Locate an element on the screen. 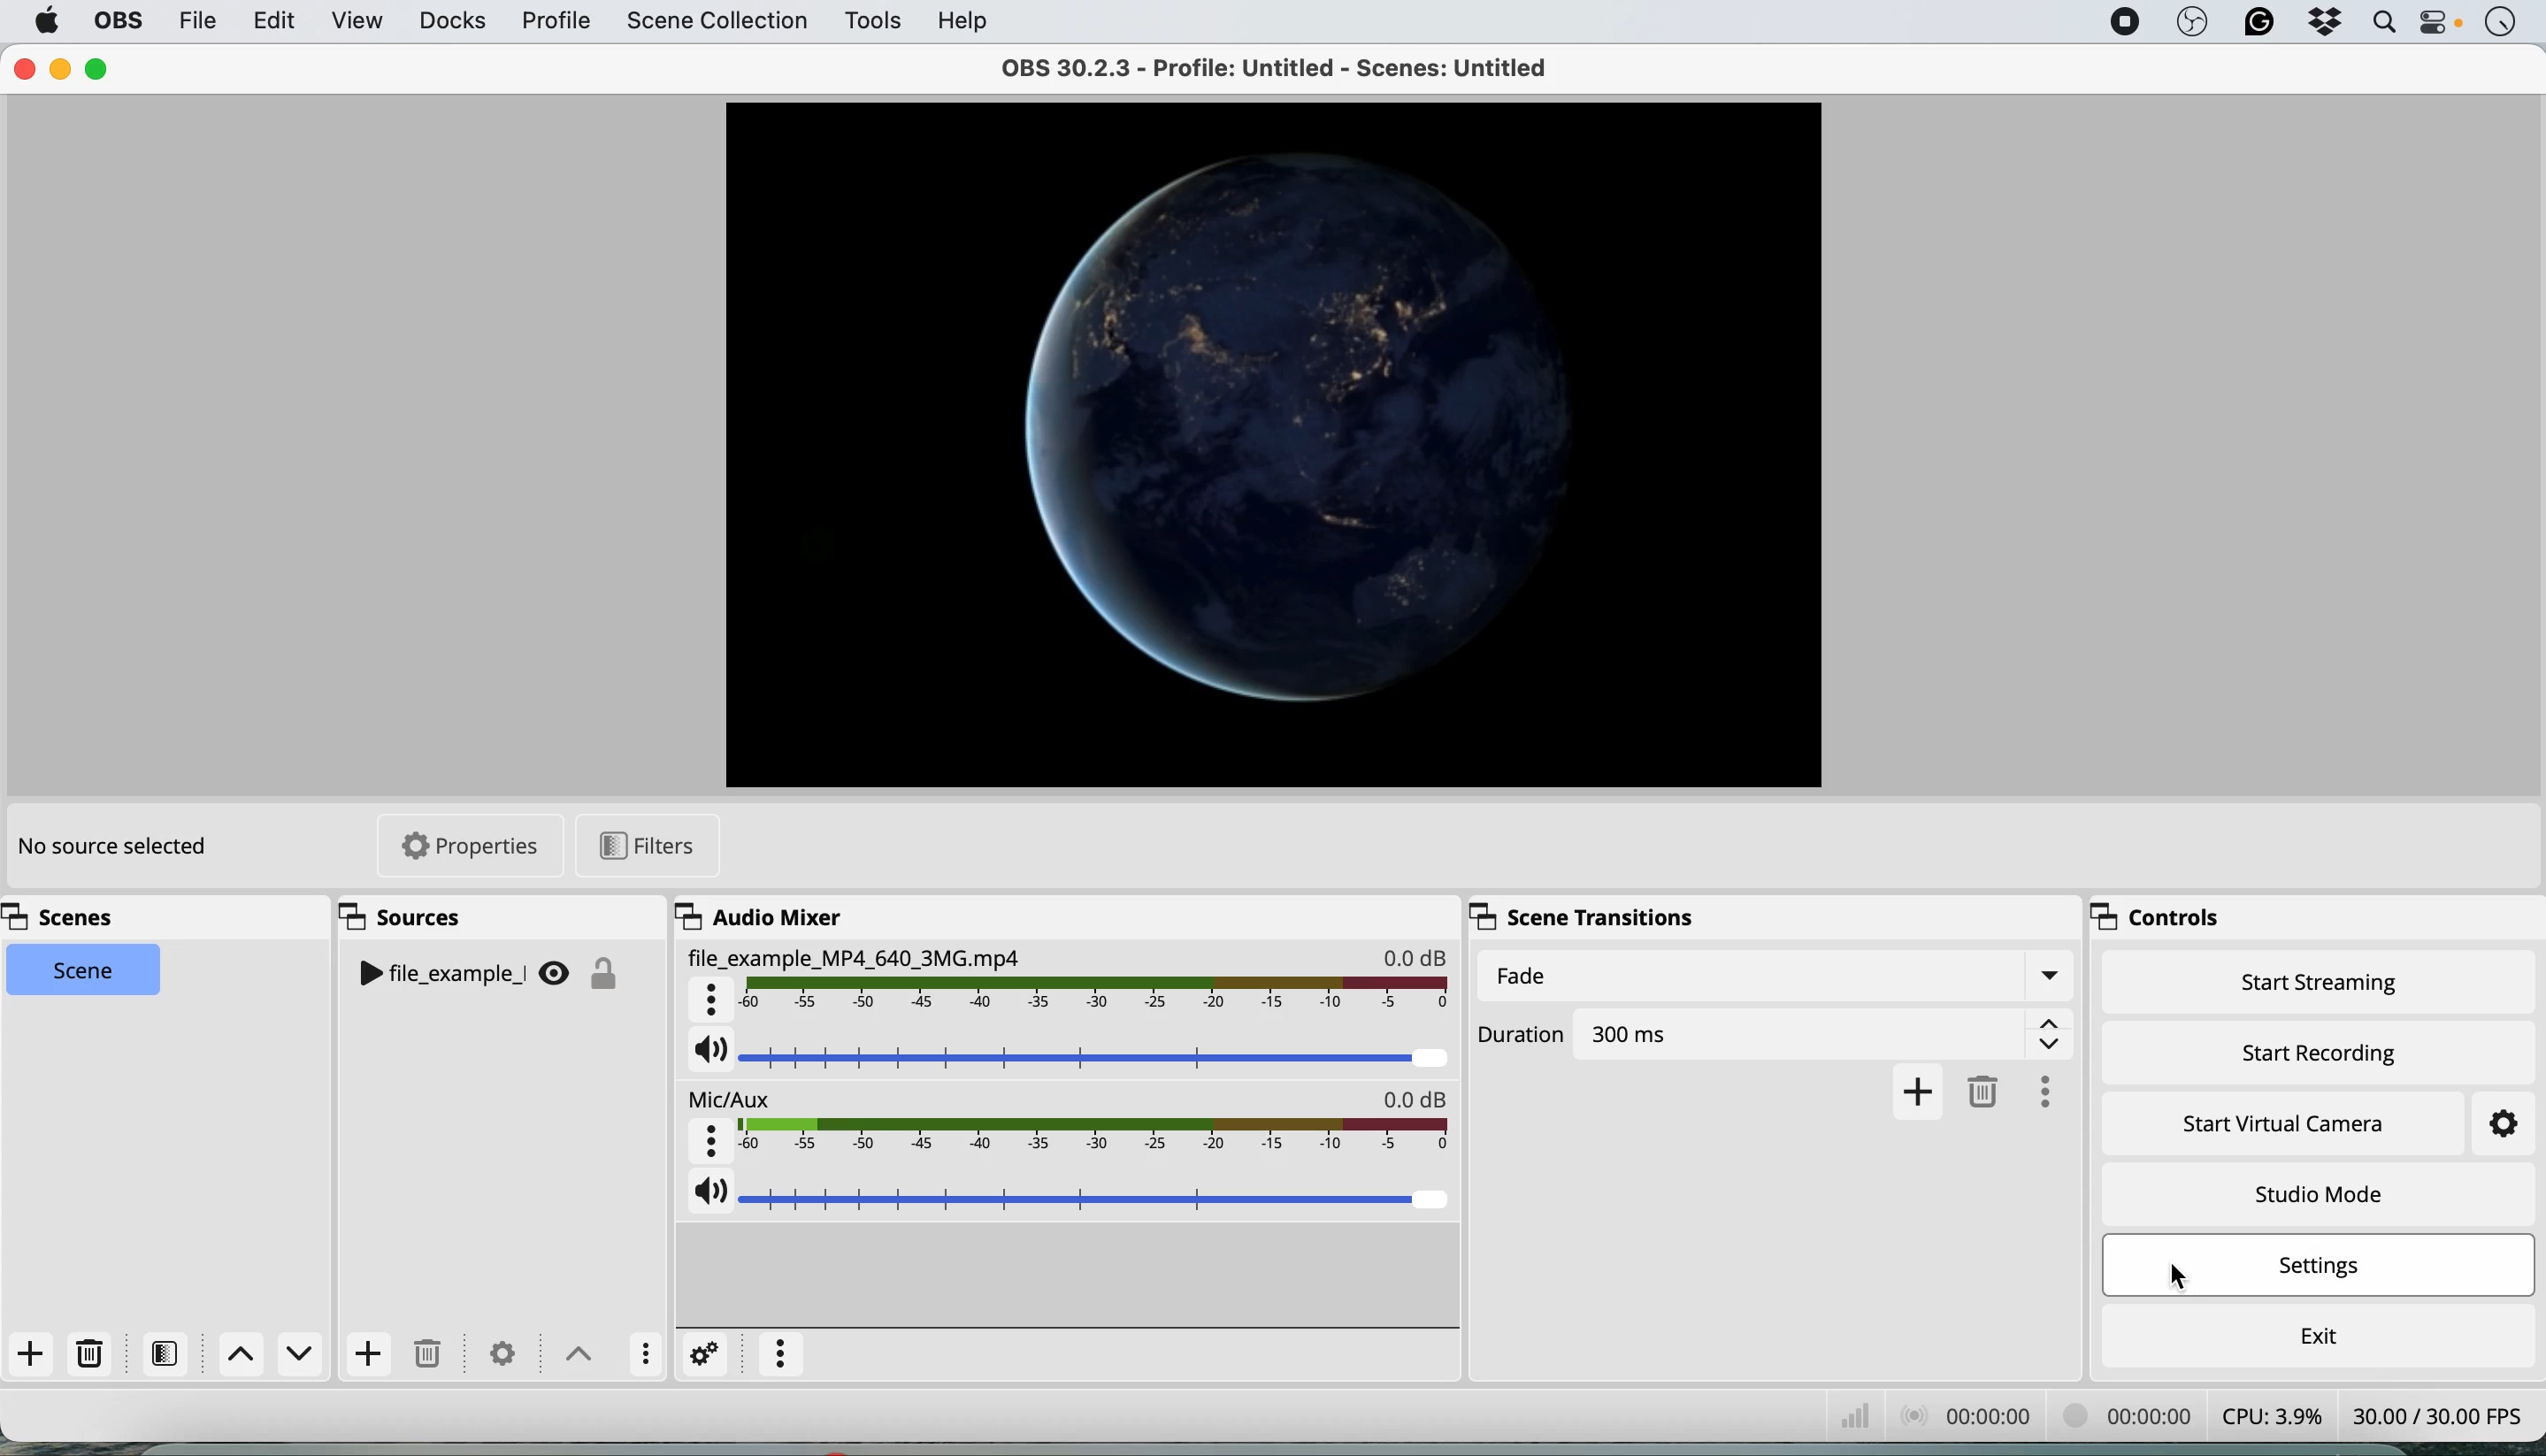  time is located at coordinates (2500, 24).